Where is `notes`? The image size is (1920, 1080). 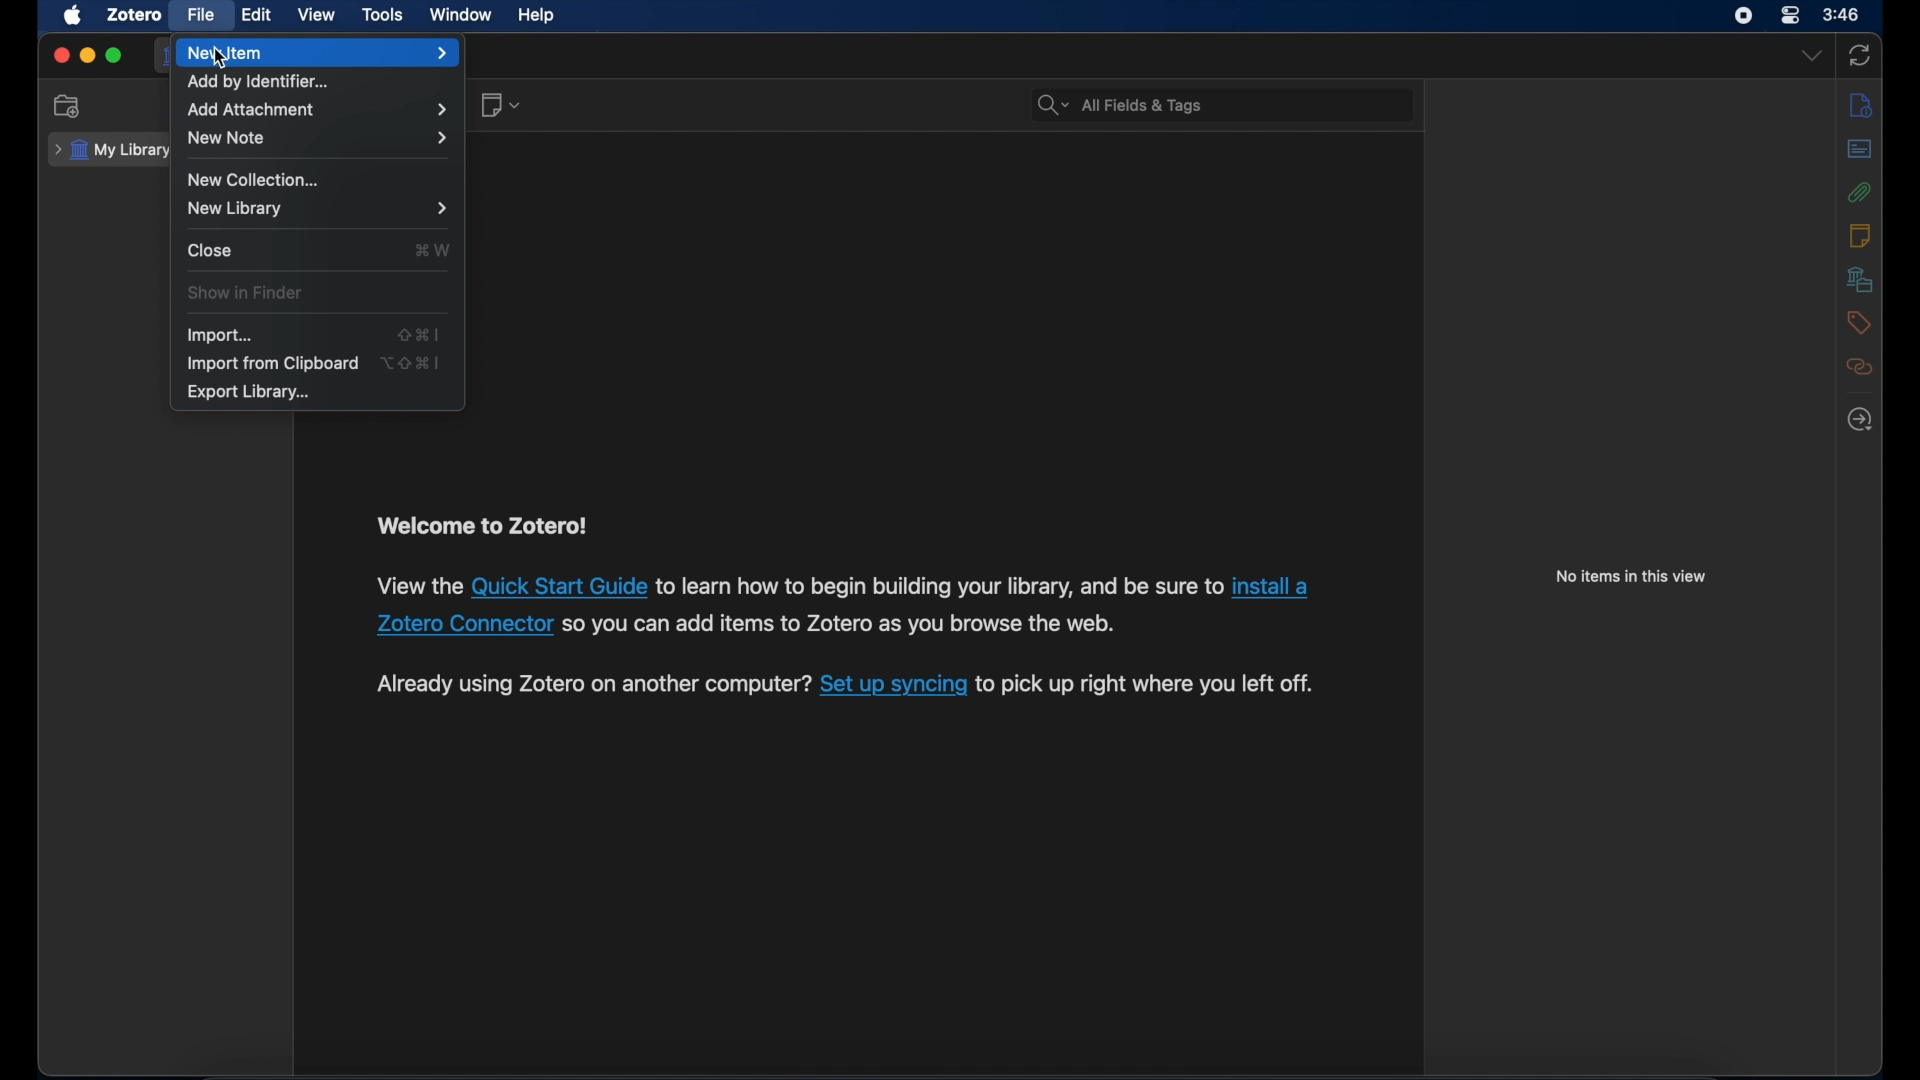 notes is located at coordinates (1860, 234).